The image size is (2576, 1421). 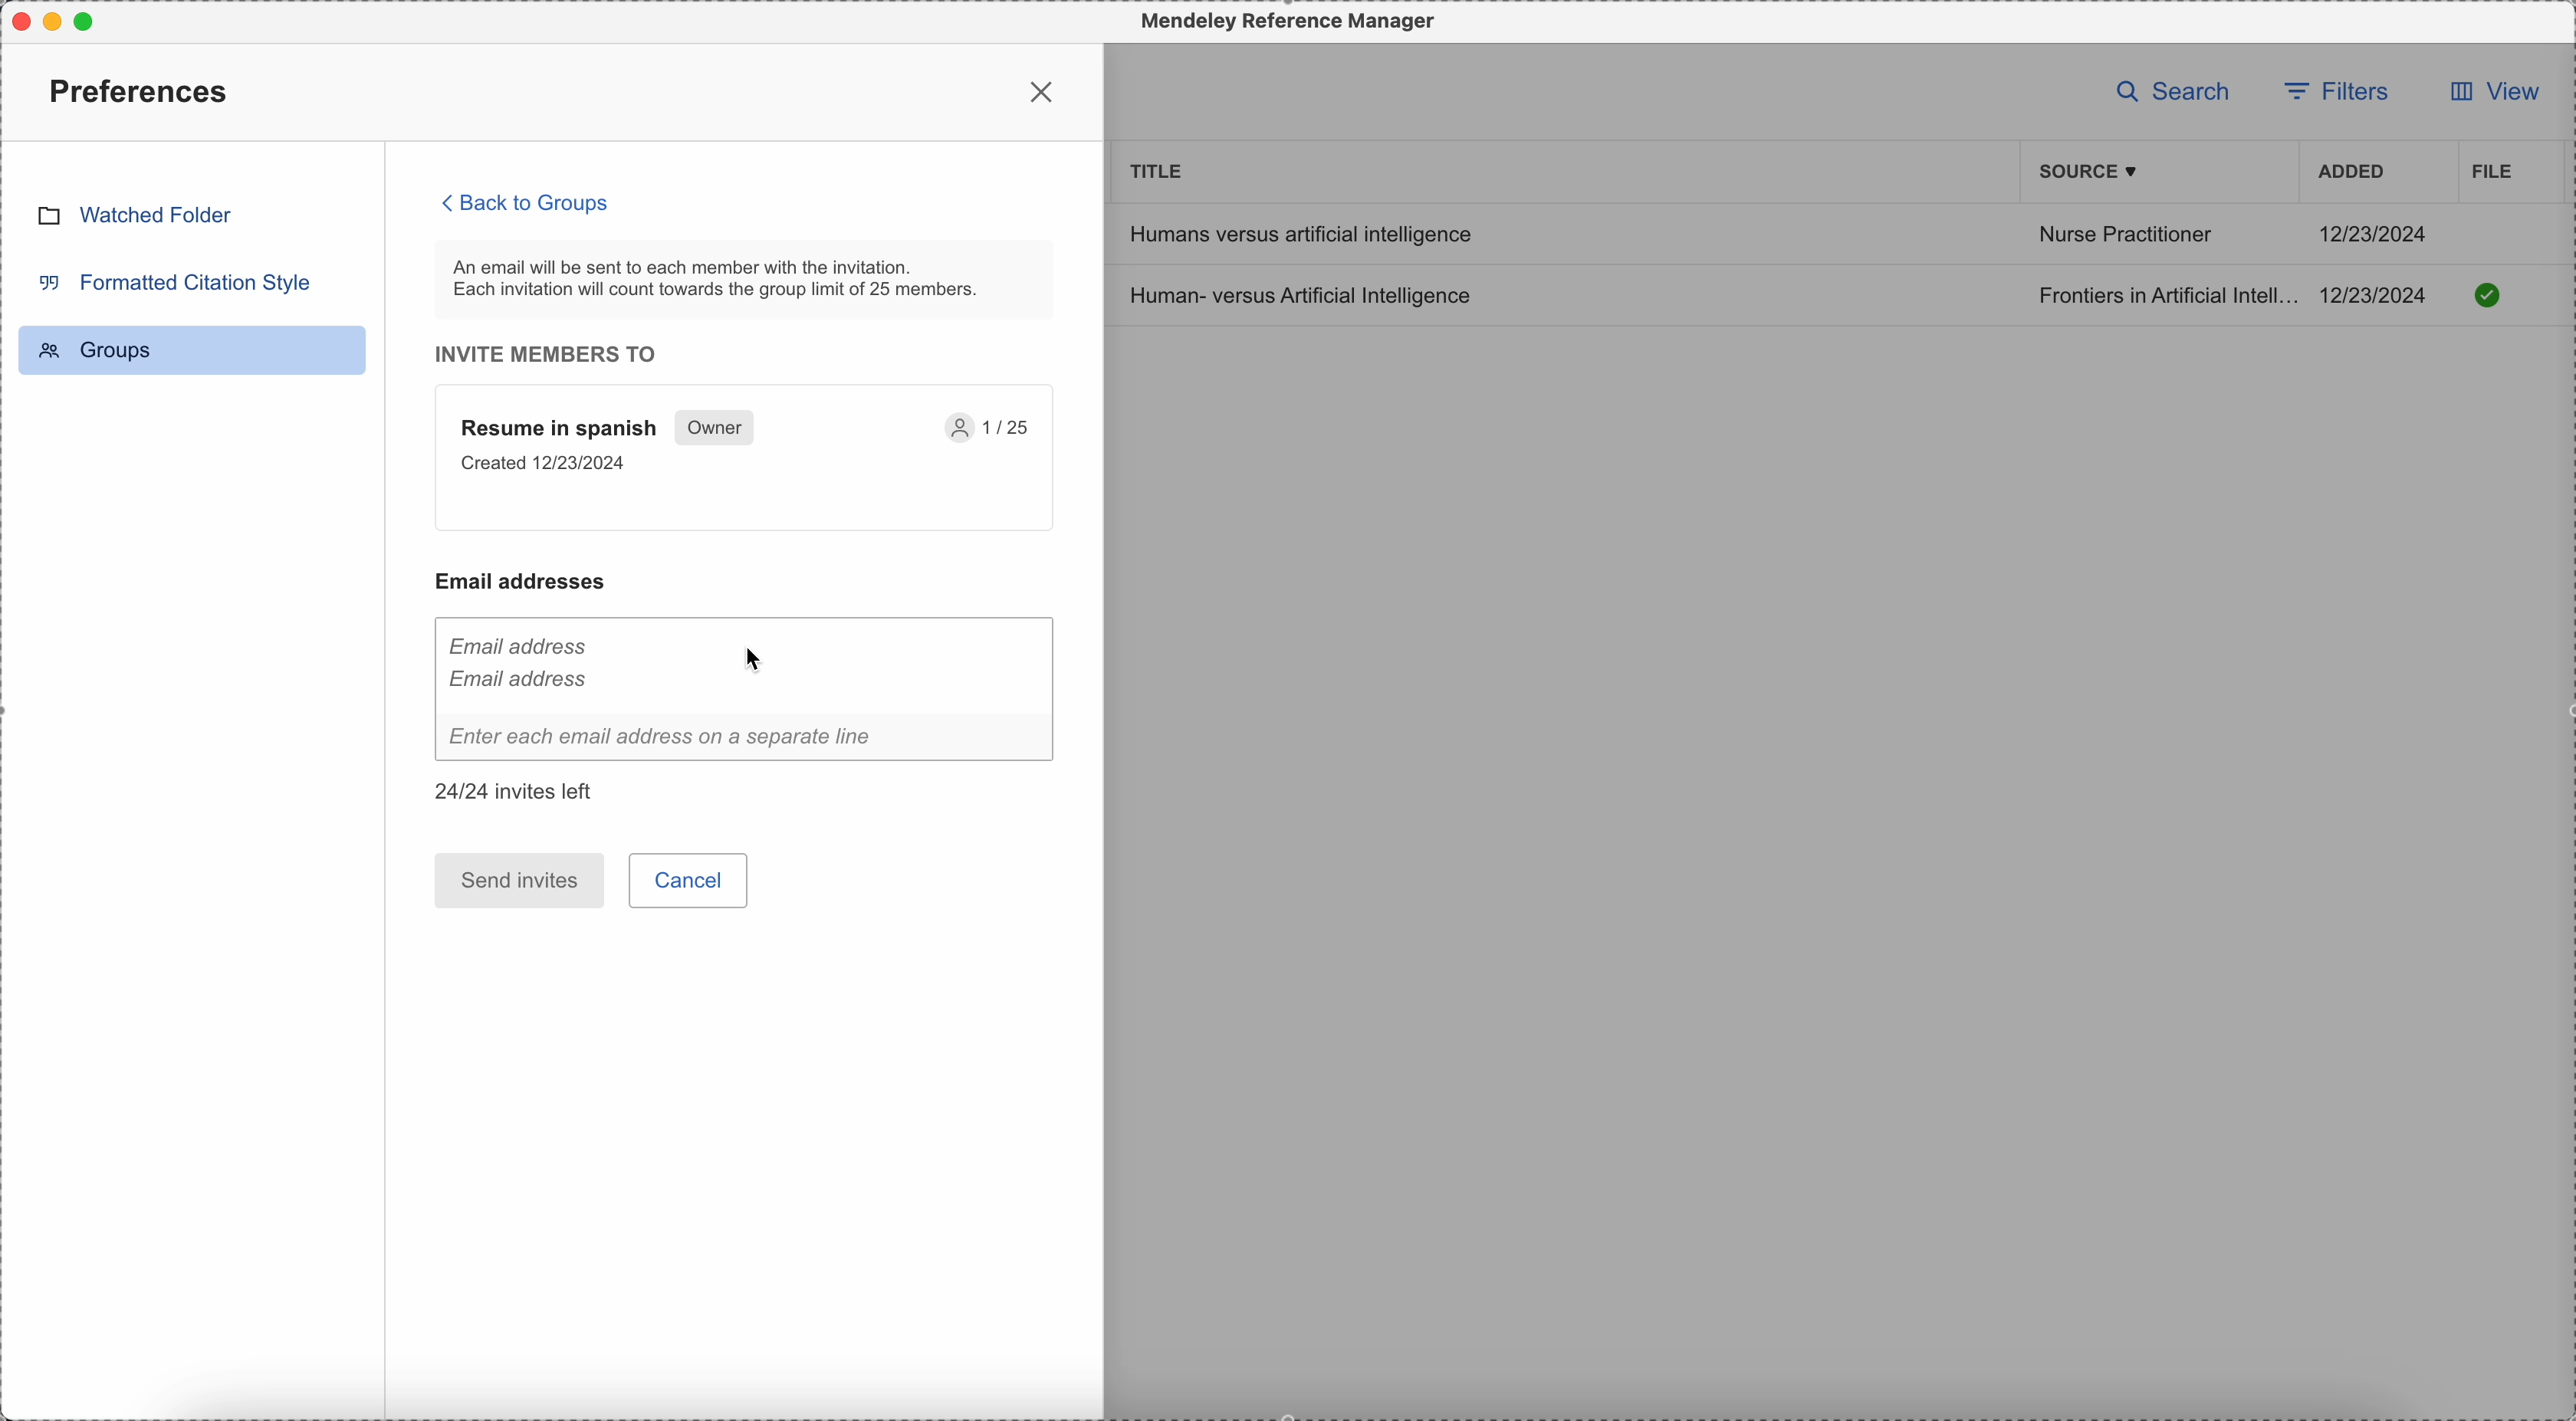 I want to click on email addresses, so click(x=531, y=581).